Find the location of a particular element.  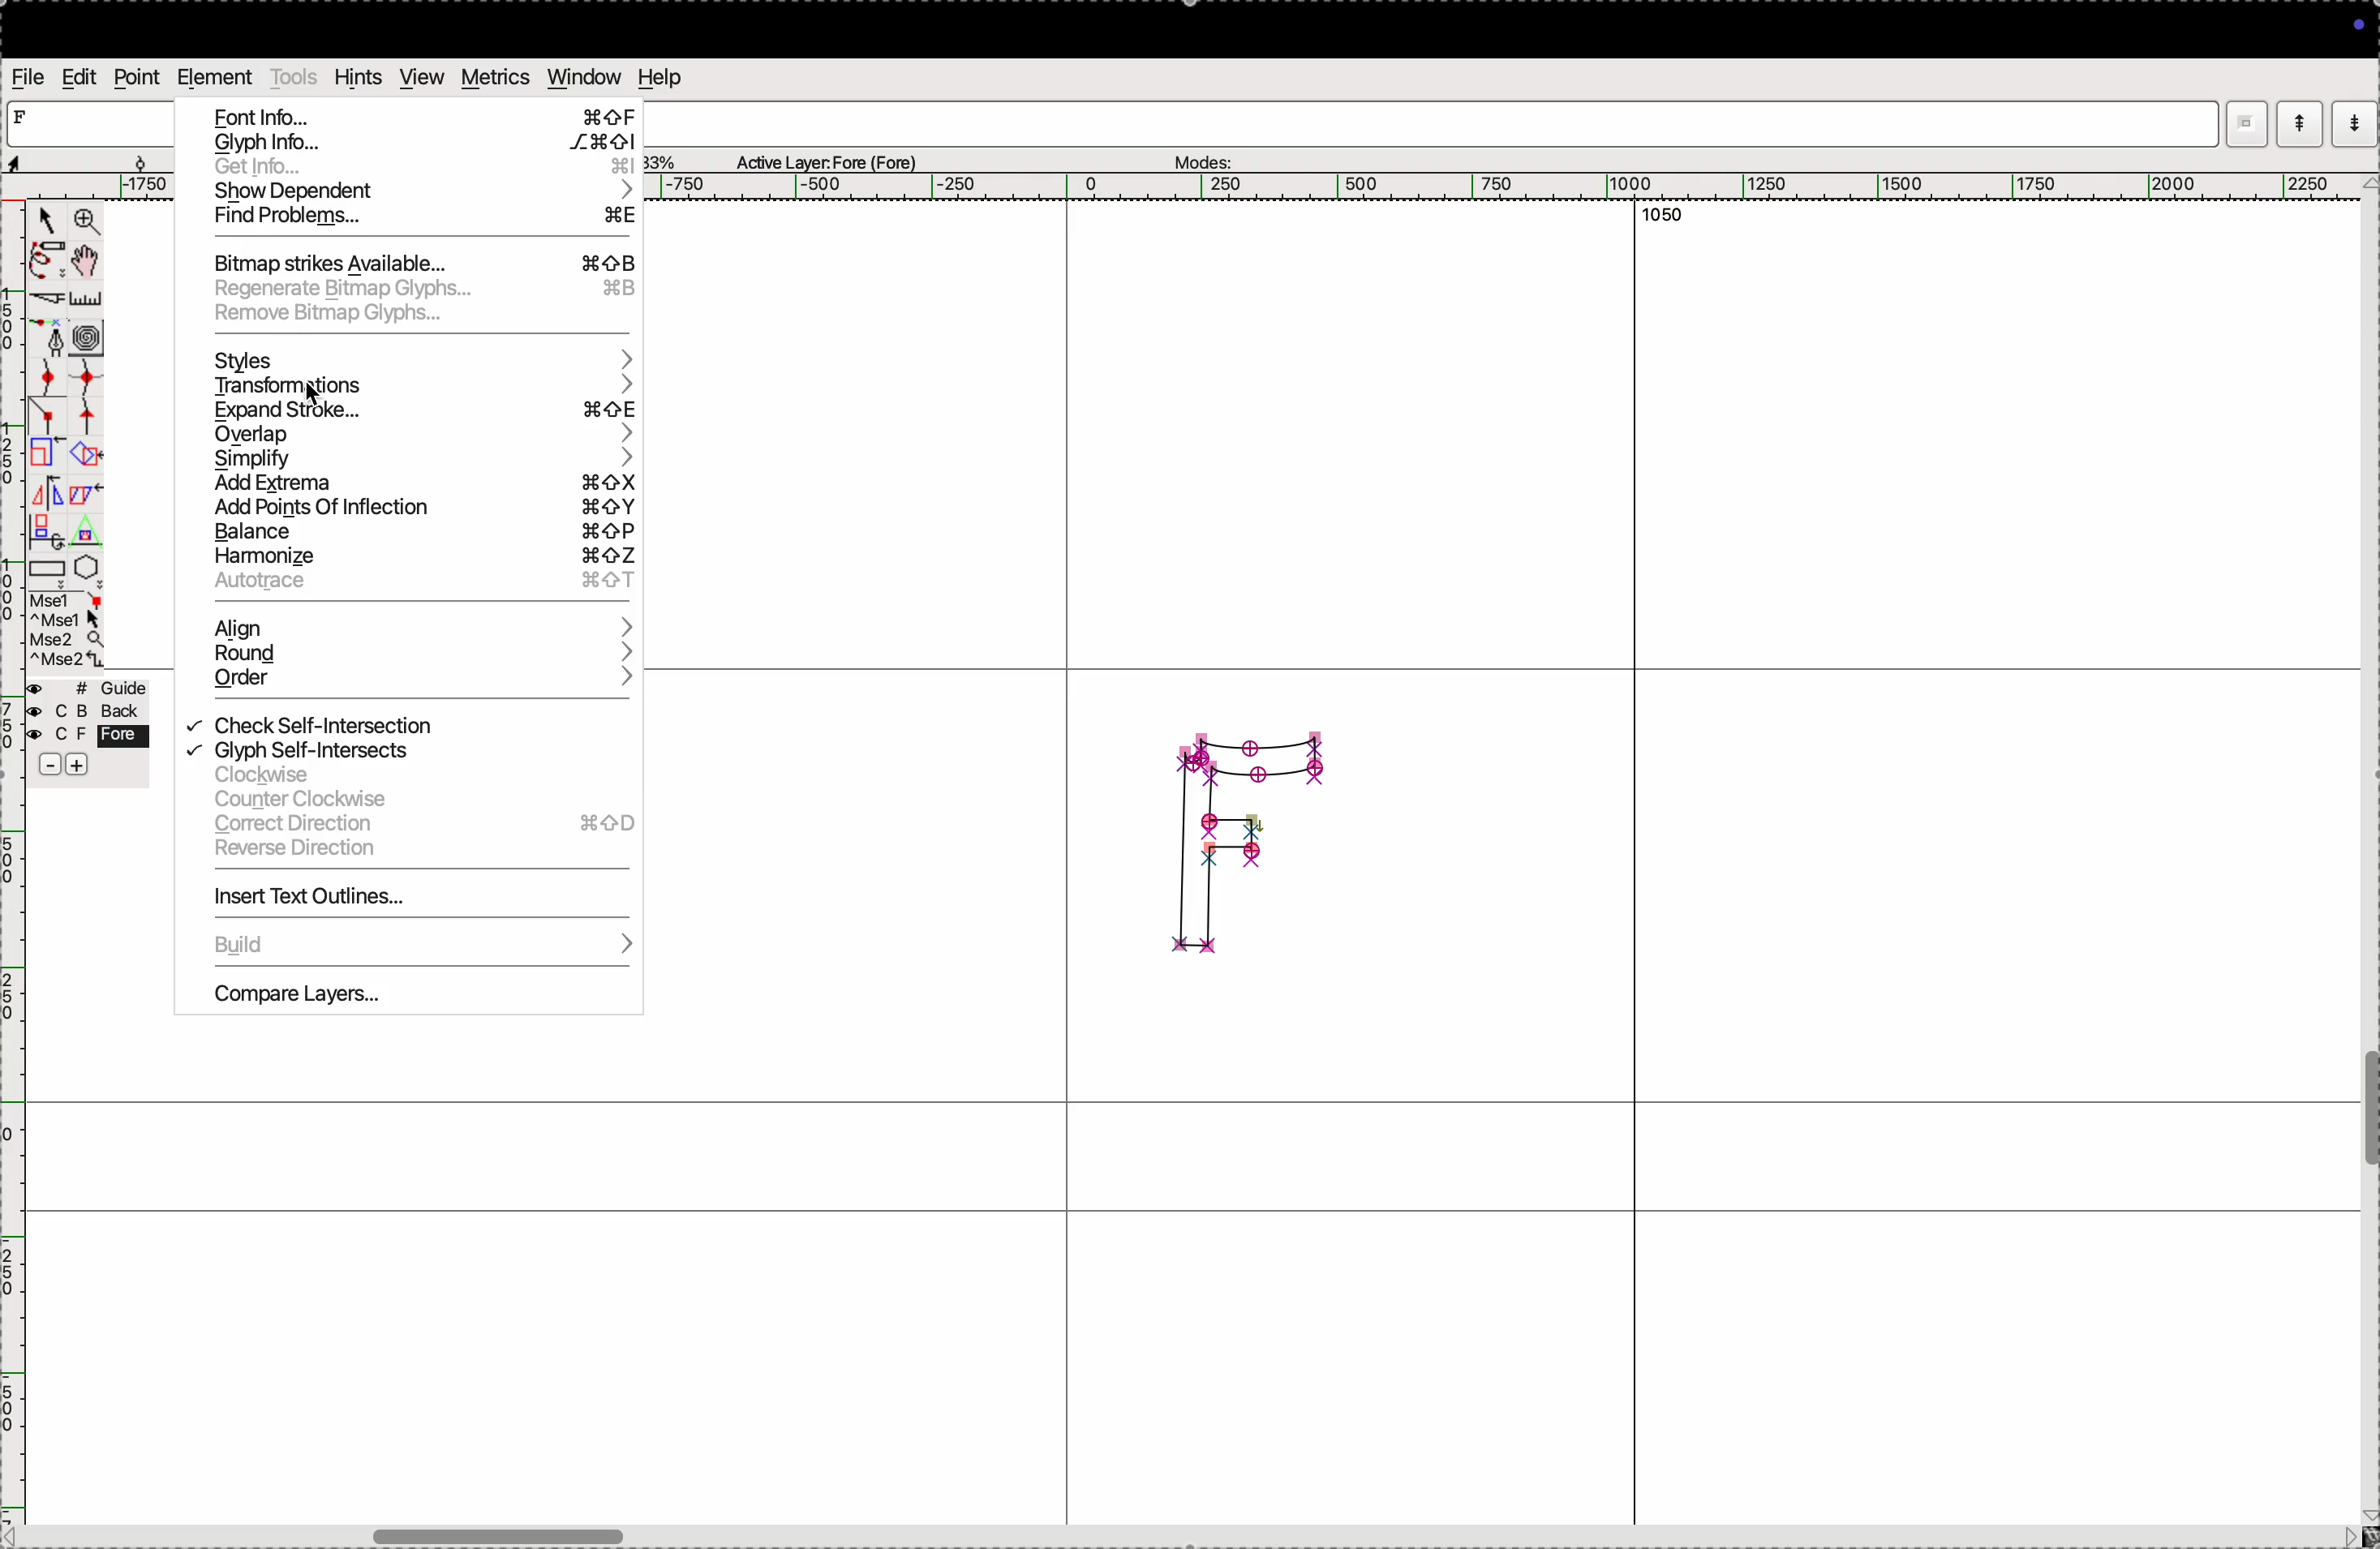

hints is located at coordinates (359, 77).